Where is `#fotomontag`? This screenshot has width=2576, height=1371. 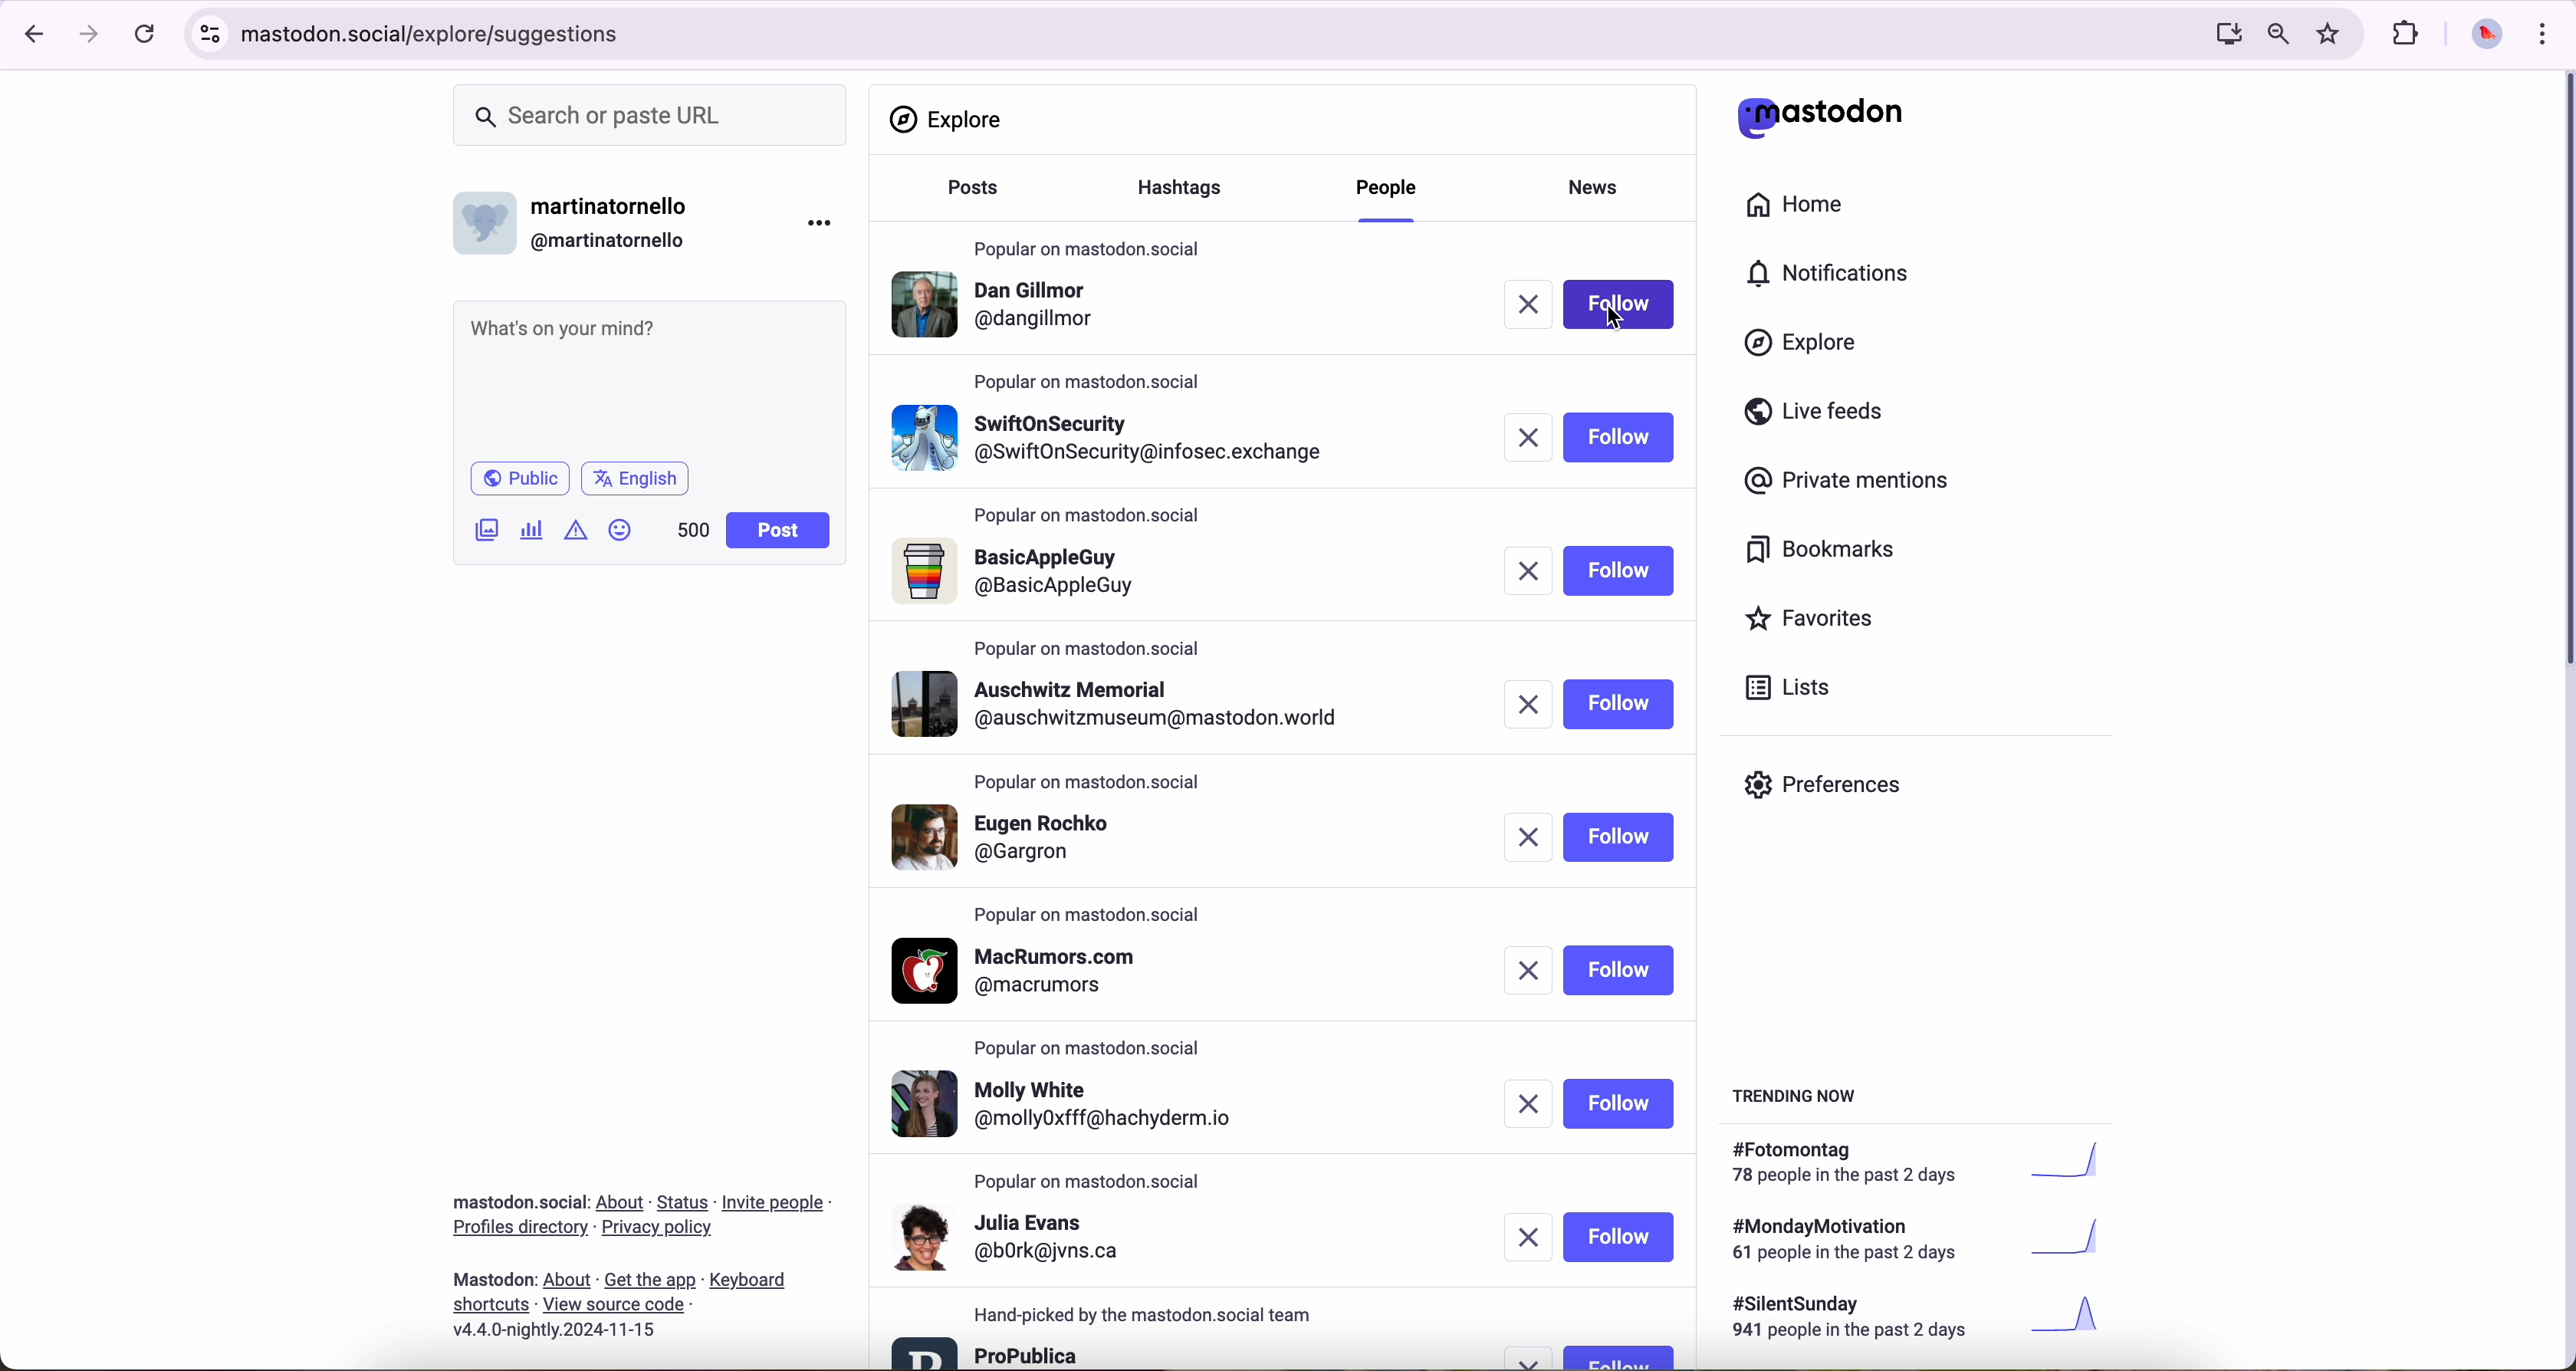
#fotomontag is located at coordinates (1930, 1163).